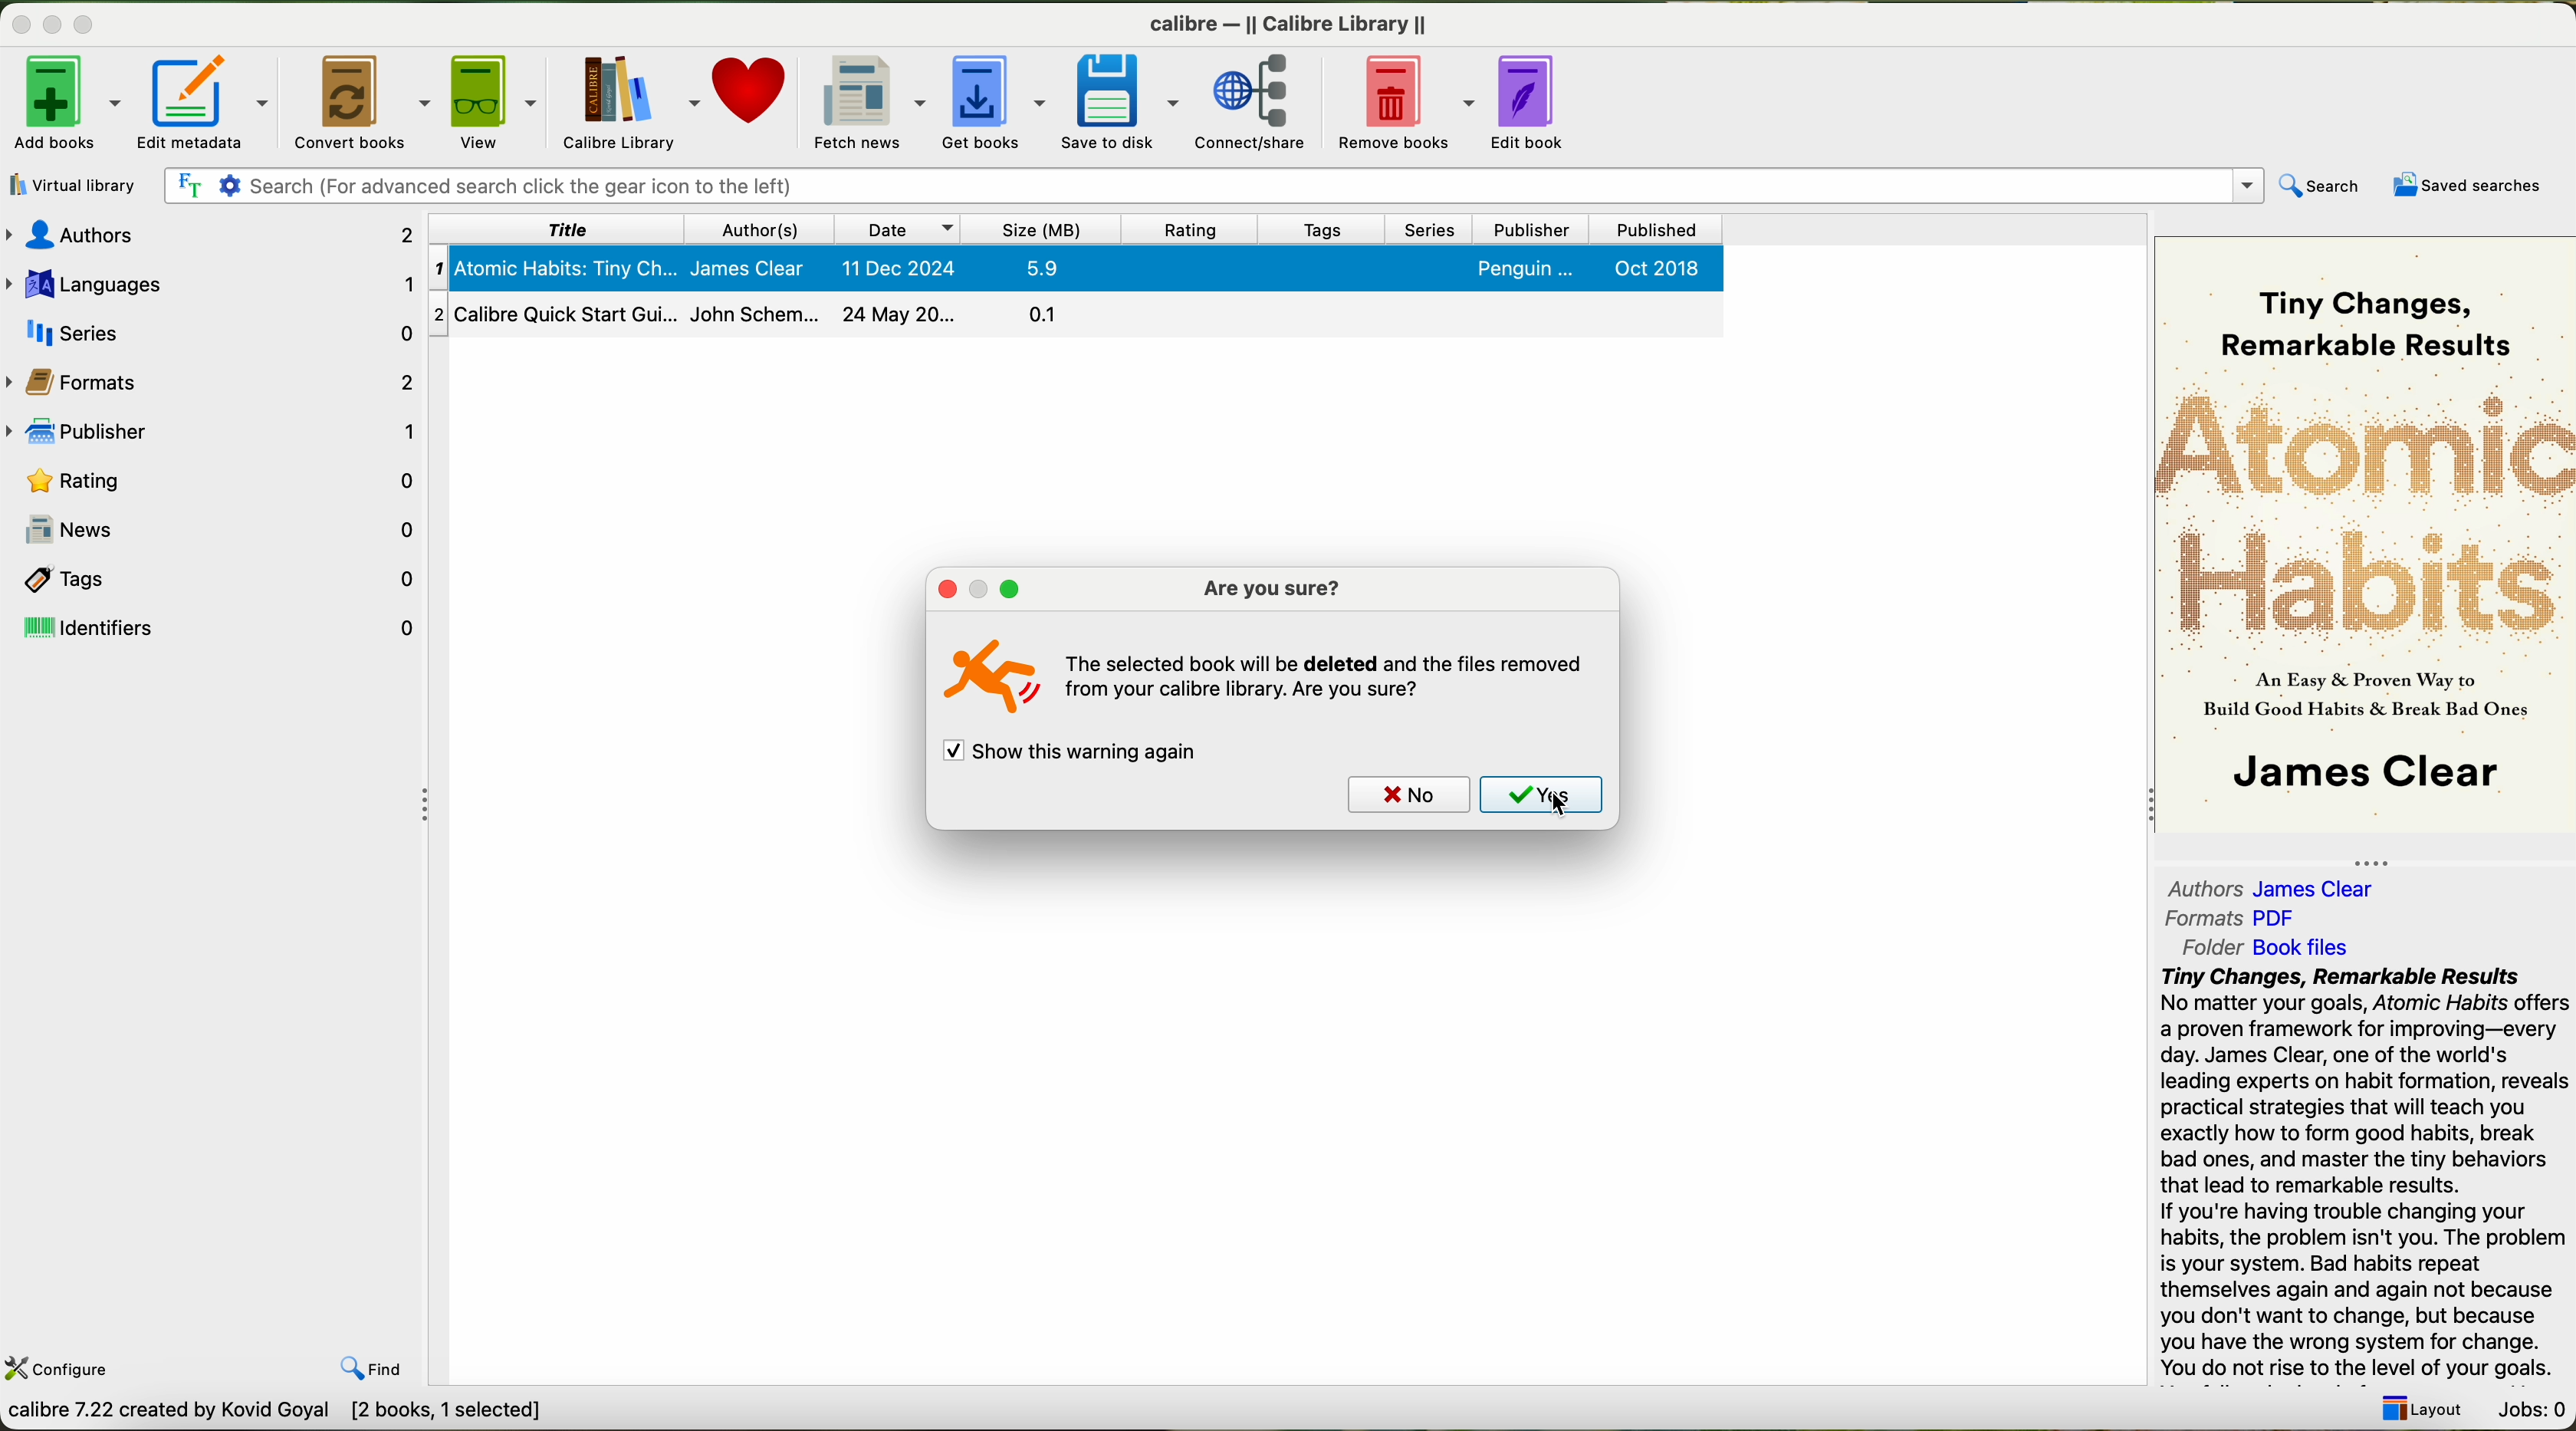 This screenshot has height=1431, width=2576. I want to click on formats, so click(2233, 917).